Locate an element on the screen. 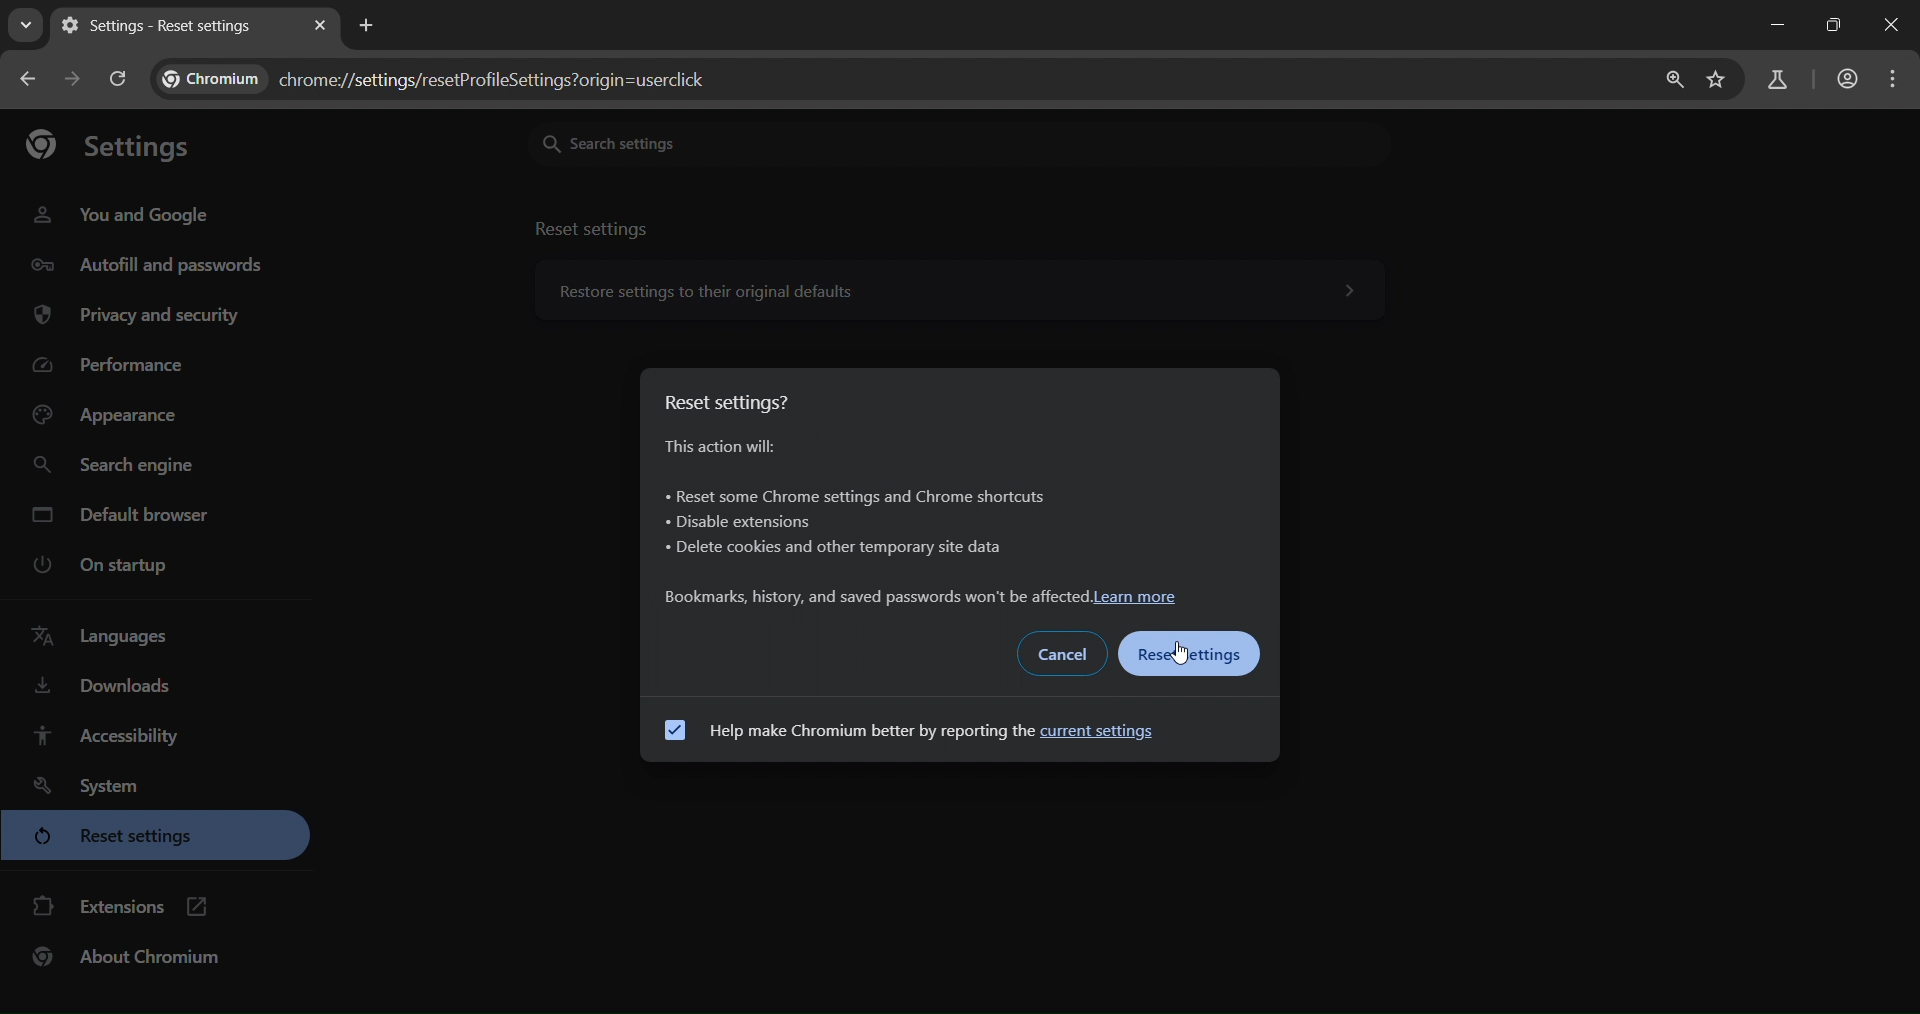  settings - reset settings is located at coordinates (161, 25).